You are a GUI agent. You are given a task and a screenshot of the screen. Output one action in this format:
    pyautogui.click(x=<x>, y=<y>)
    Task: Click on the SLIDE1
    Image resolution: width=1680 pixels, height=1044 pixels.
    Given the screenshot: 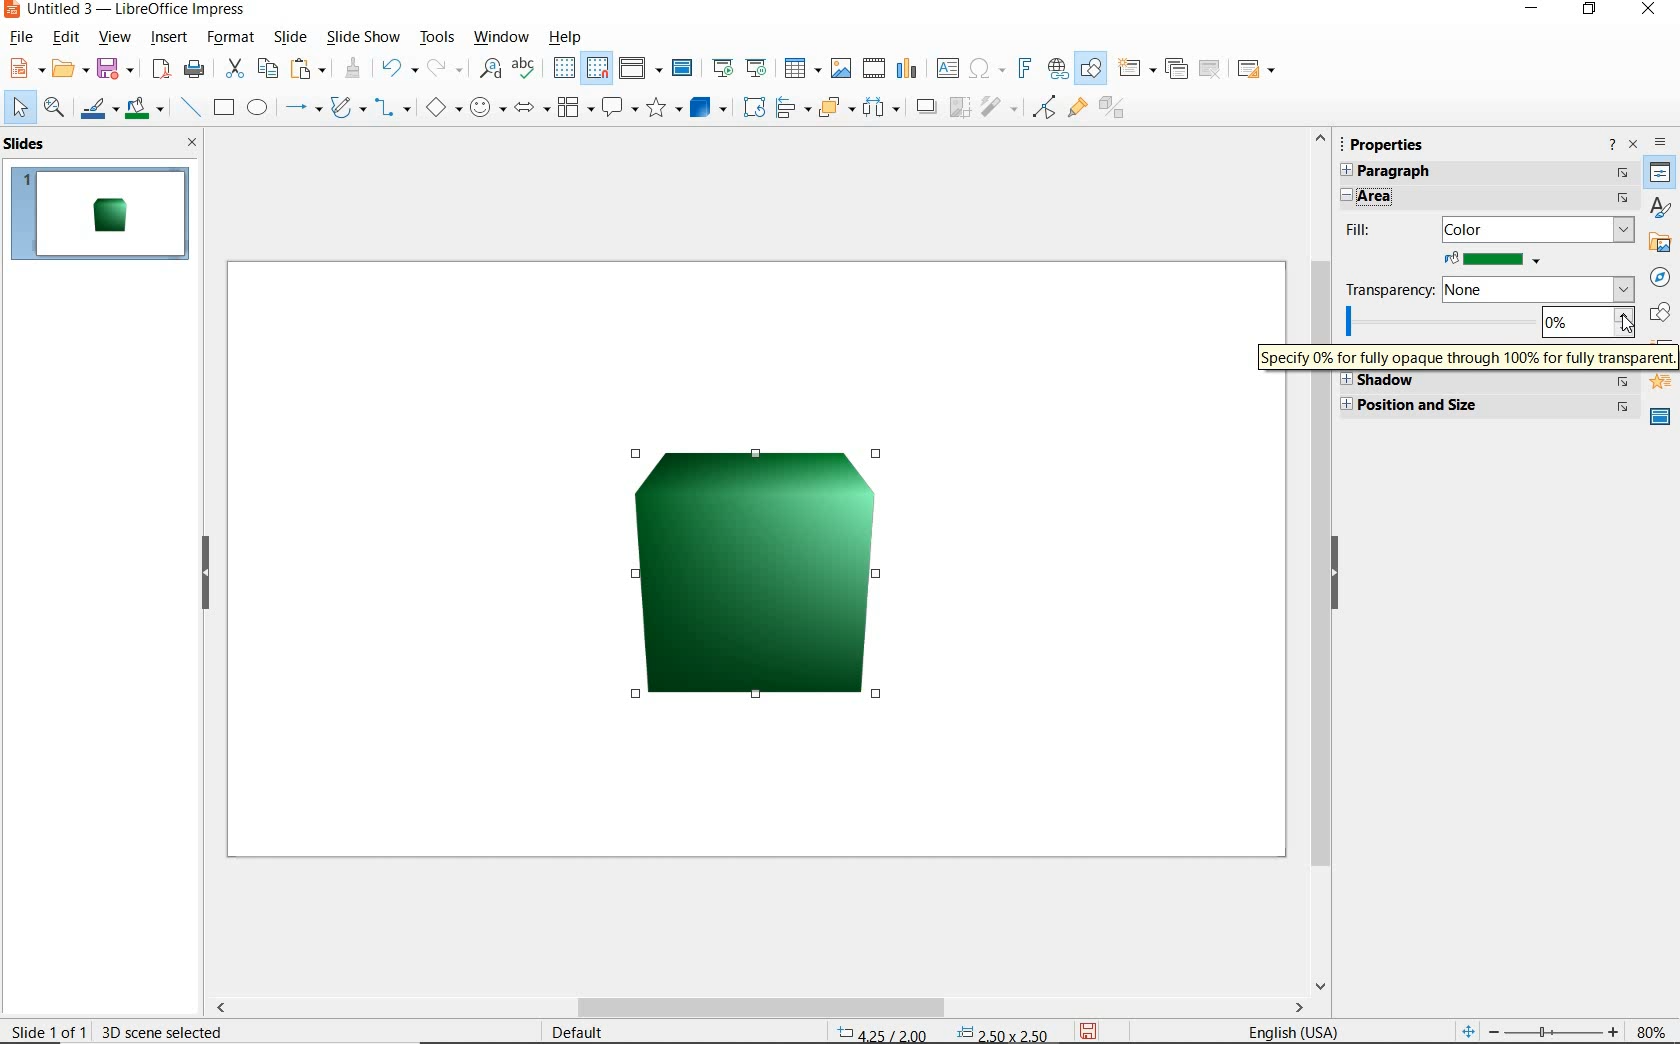 What is the action you would take?
    pyautogui.click(x=101, y=214)
    